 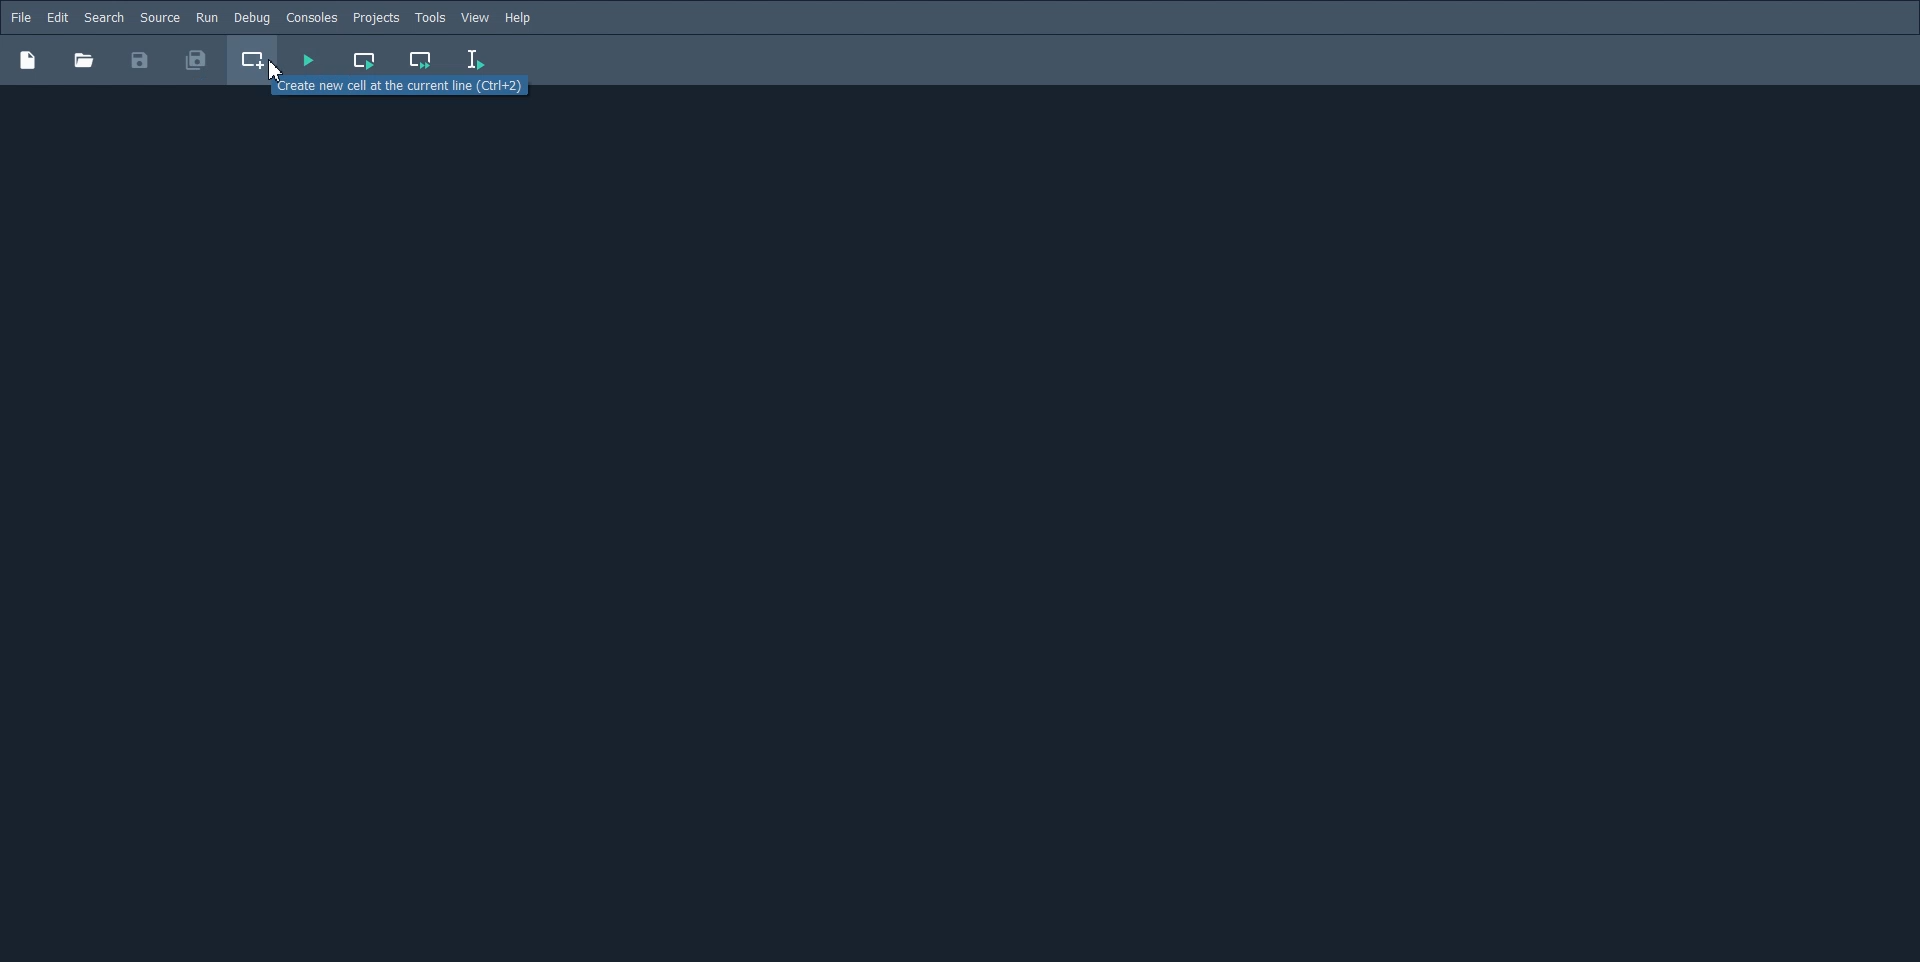 What do you see at coordinates (207, 17) in the screenshot?
I see `Run` at bounding box center [207, 17].